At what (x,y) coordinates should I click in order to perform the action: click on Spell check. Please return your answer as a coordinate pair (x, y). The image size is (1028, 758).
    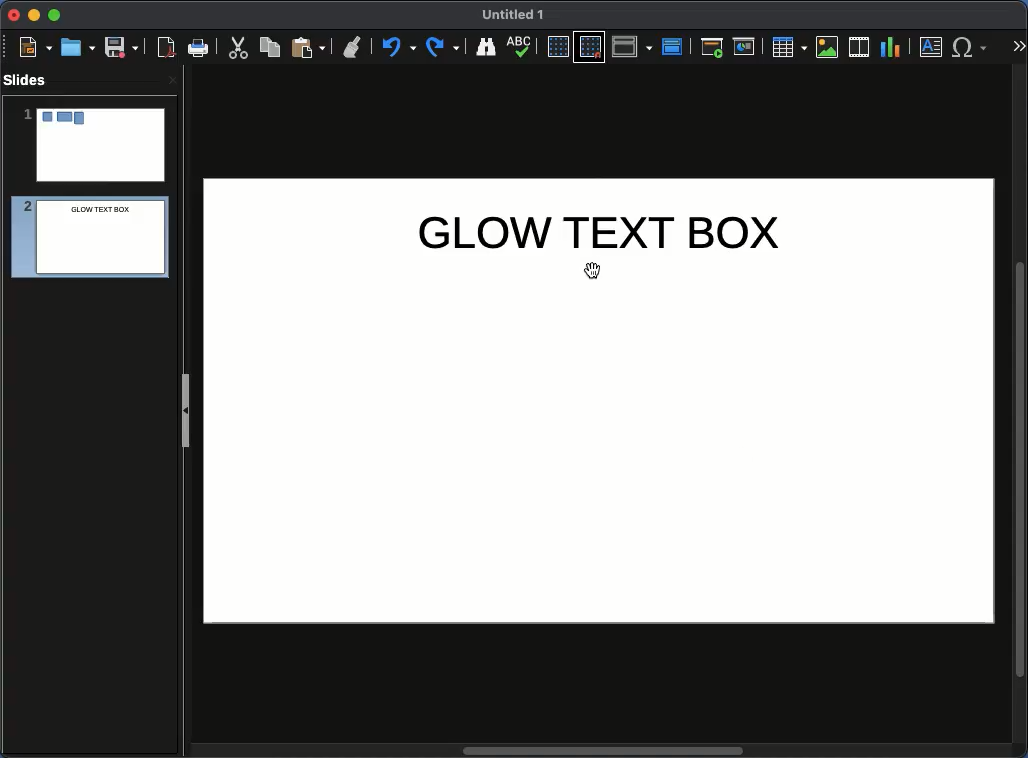
    Looking at the image, I should click on (521, 48).